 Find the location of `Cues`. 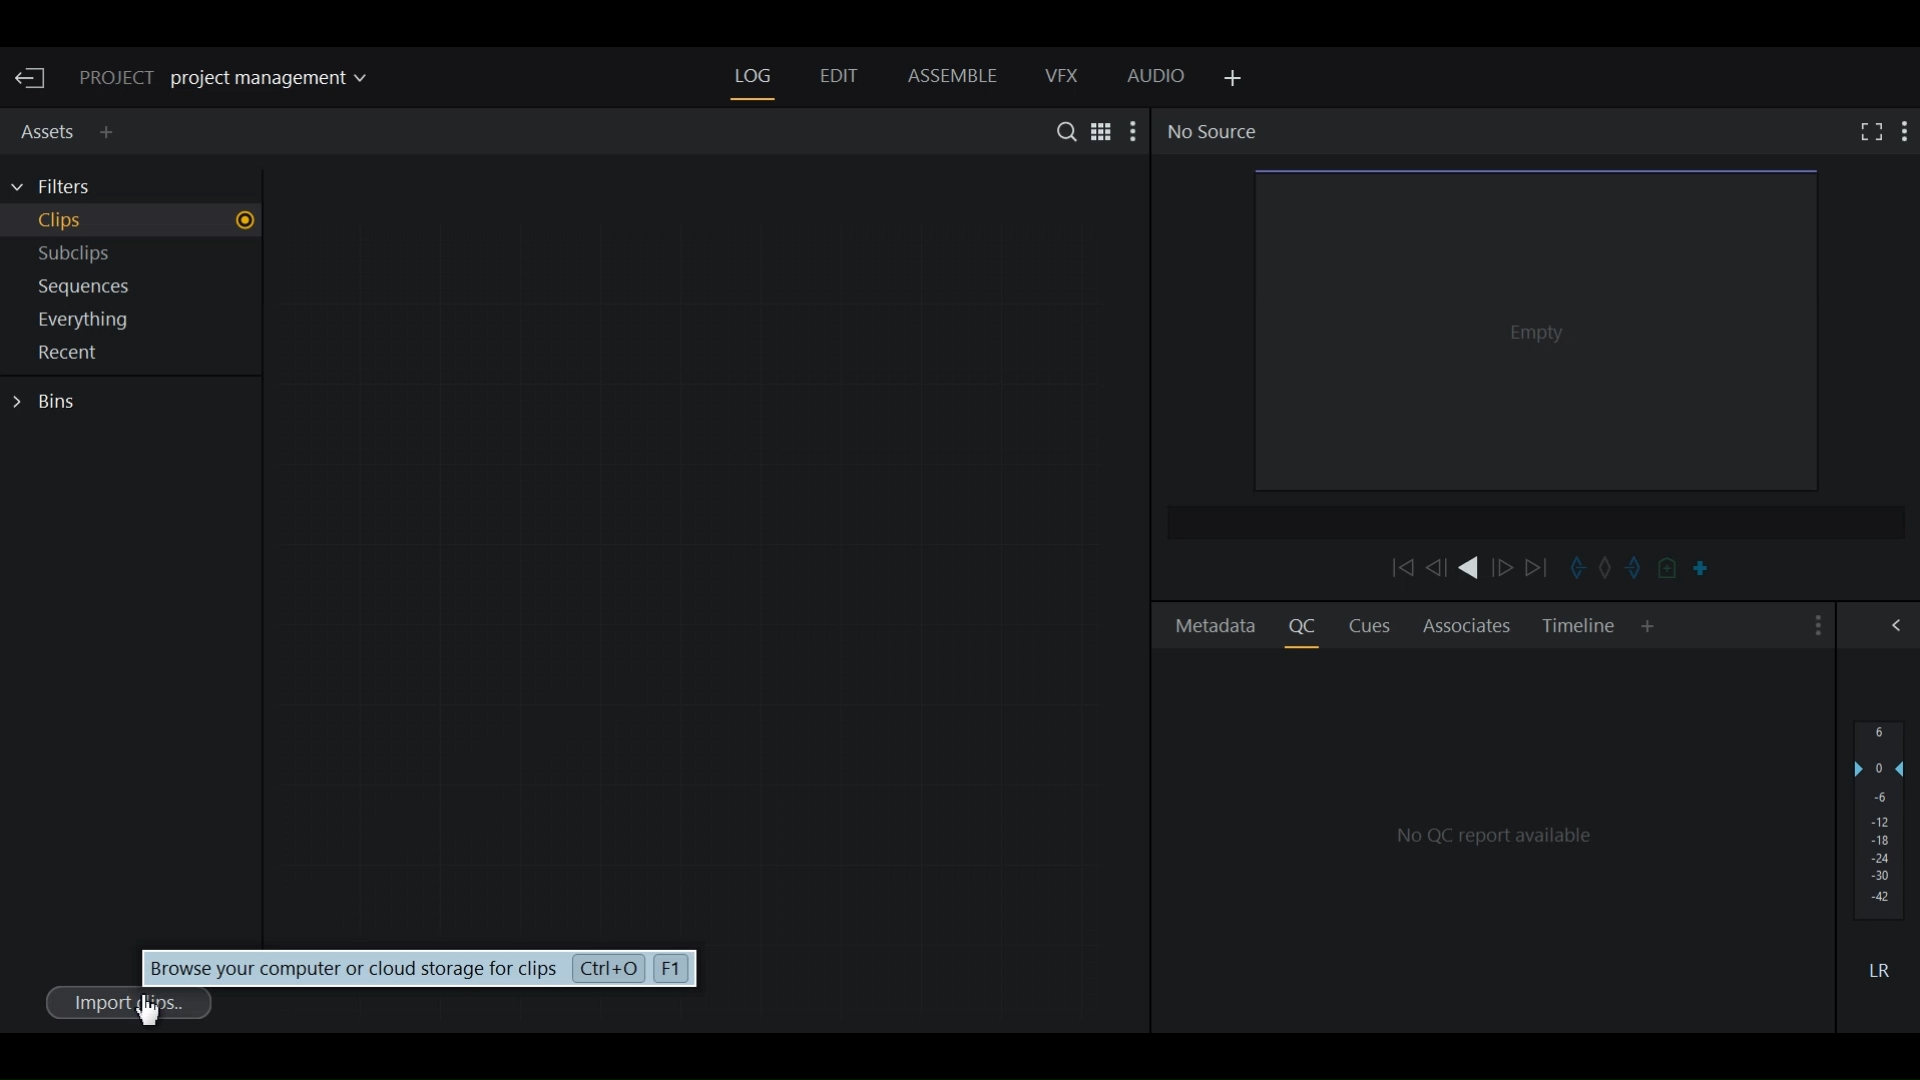

Cues is located at coordinates (1371, 627).